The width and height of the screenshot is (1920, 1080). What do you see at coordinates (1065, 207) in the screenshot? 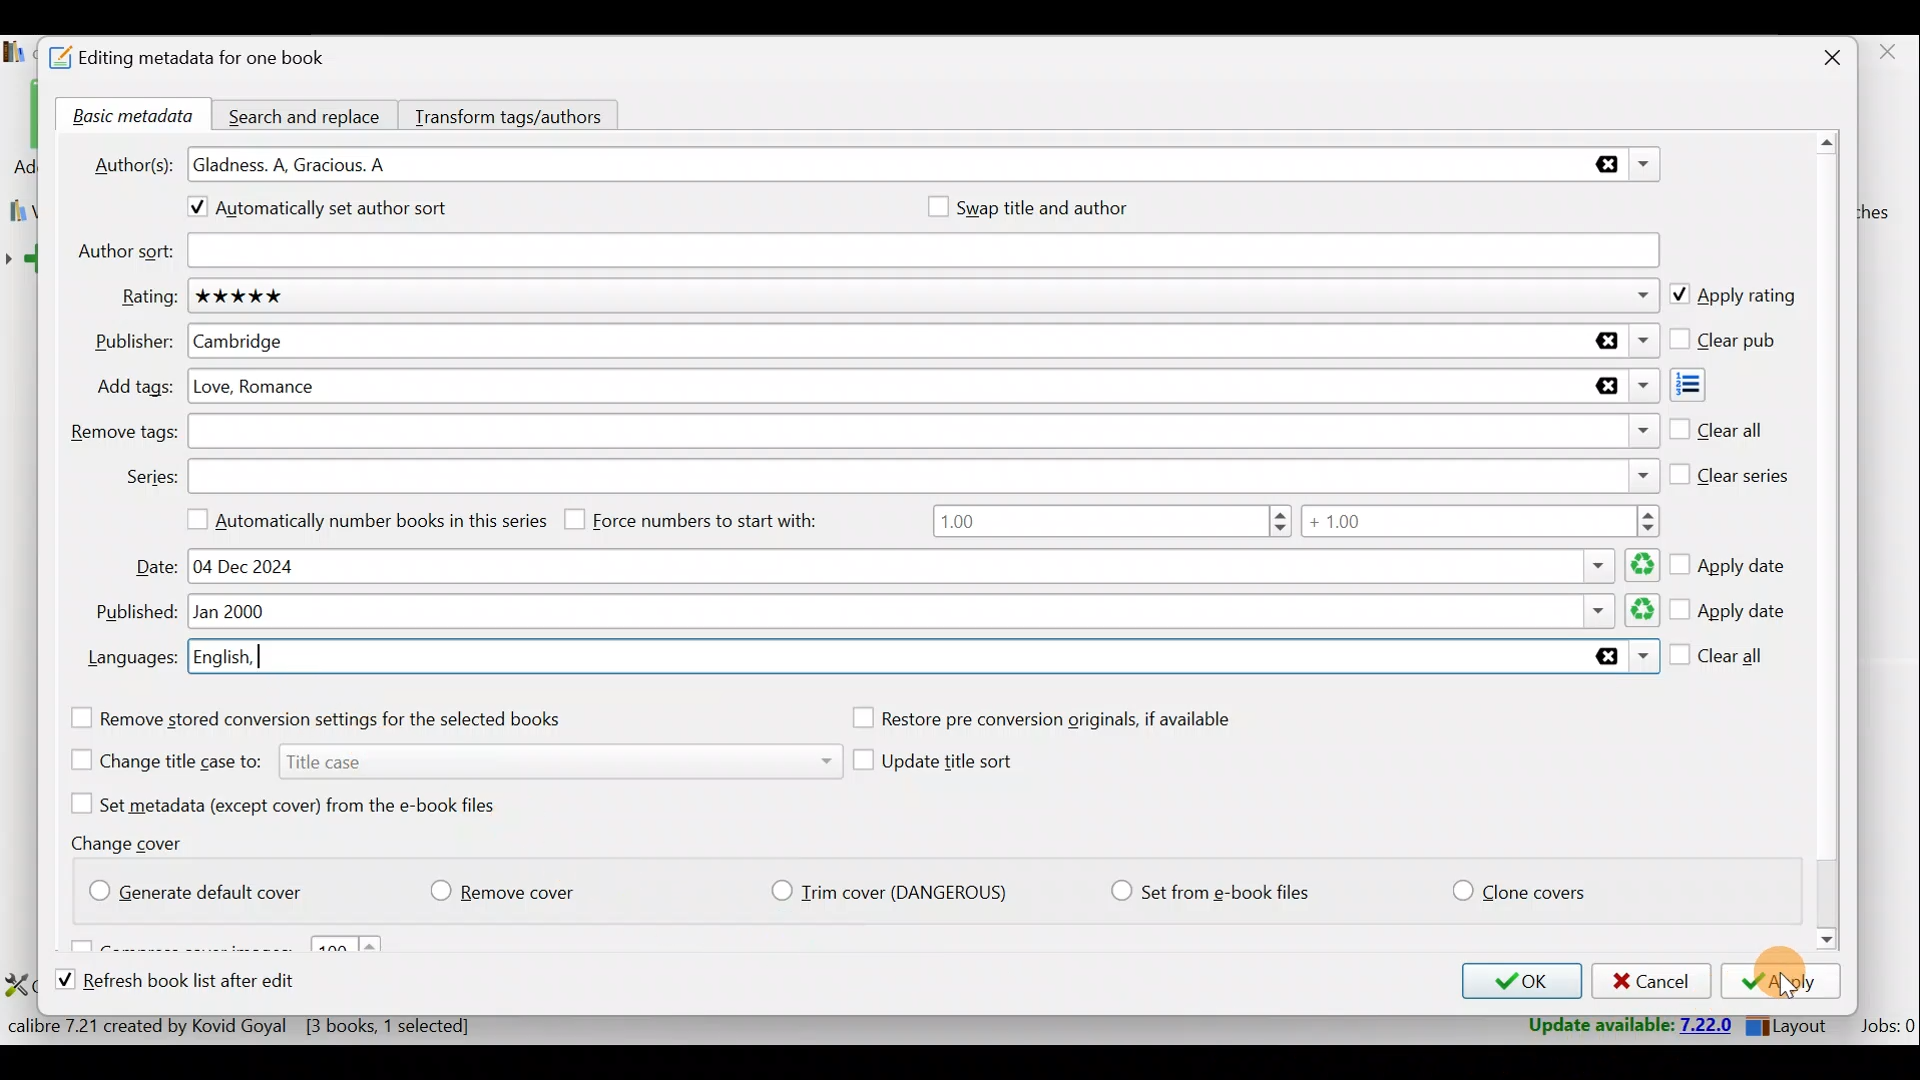
I see `Swap title and author` at bounding box center [1065, 207].